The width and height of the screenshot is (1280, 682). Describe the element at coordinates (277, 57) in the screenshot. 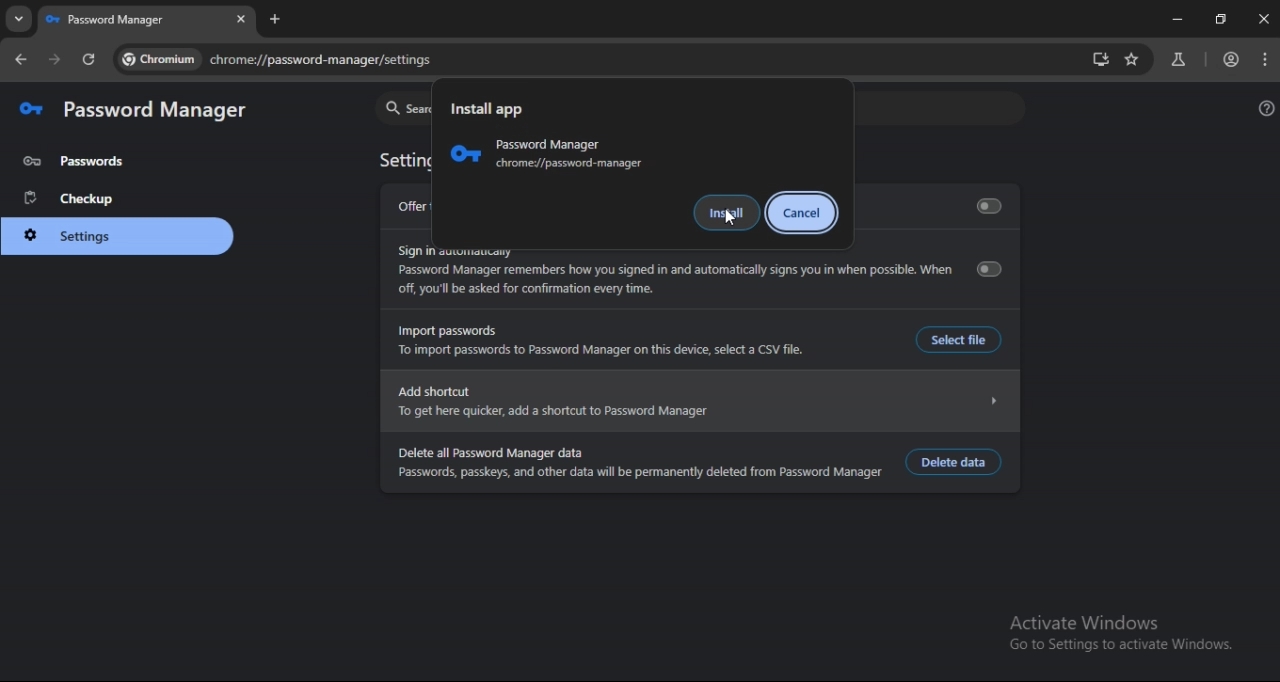

I see `chrome://password-manager/settings` at that location.